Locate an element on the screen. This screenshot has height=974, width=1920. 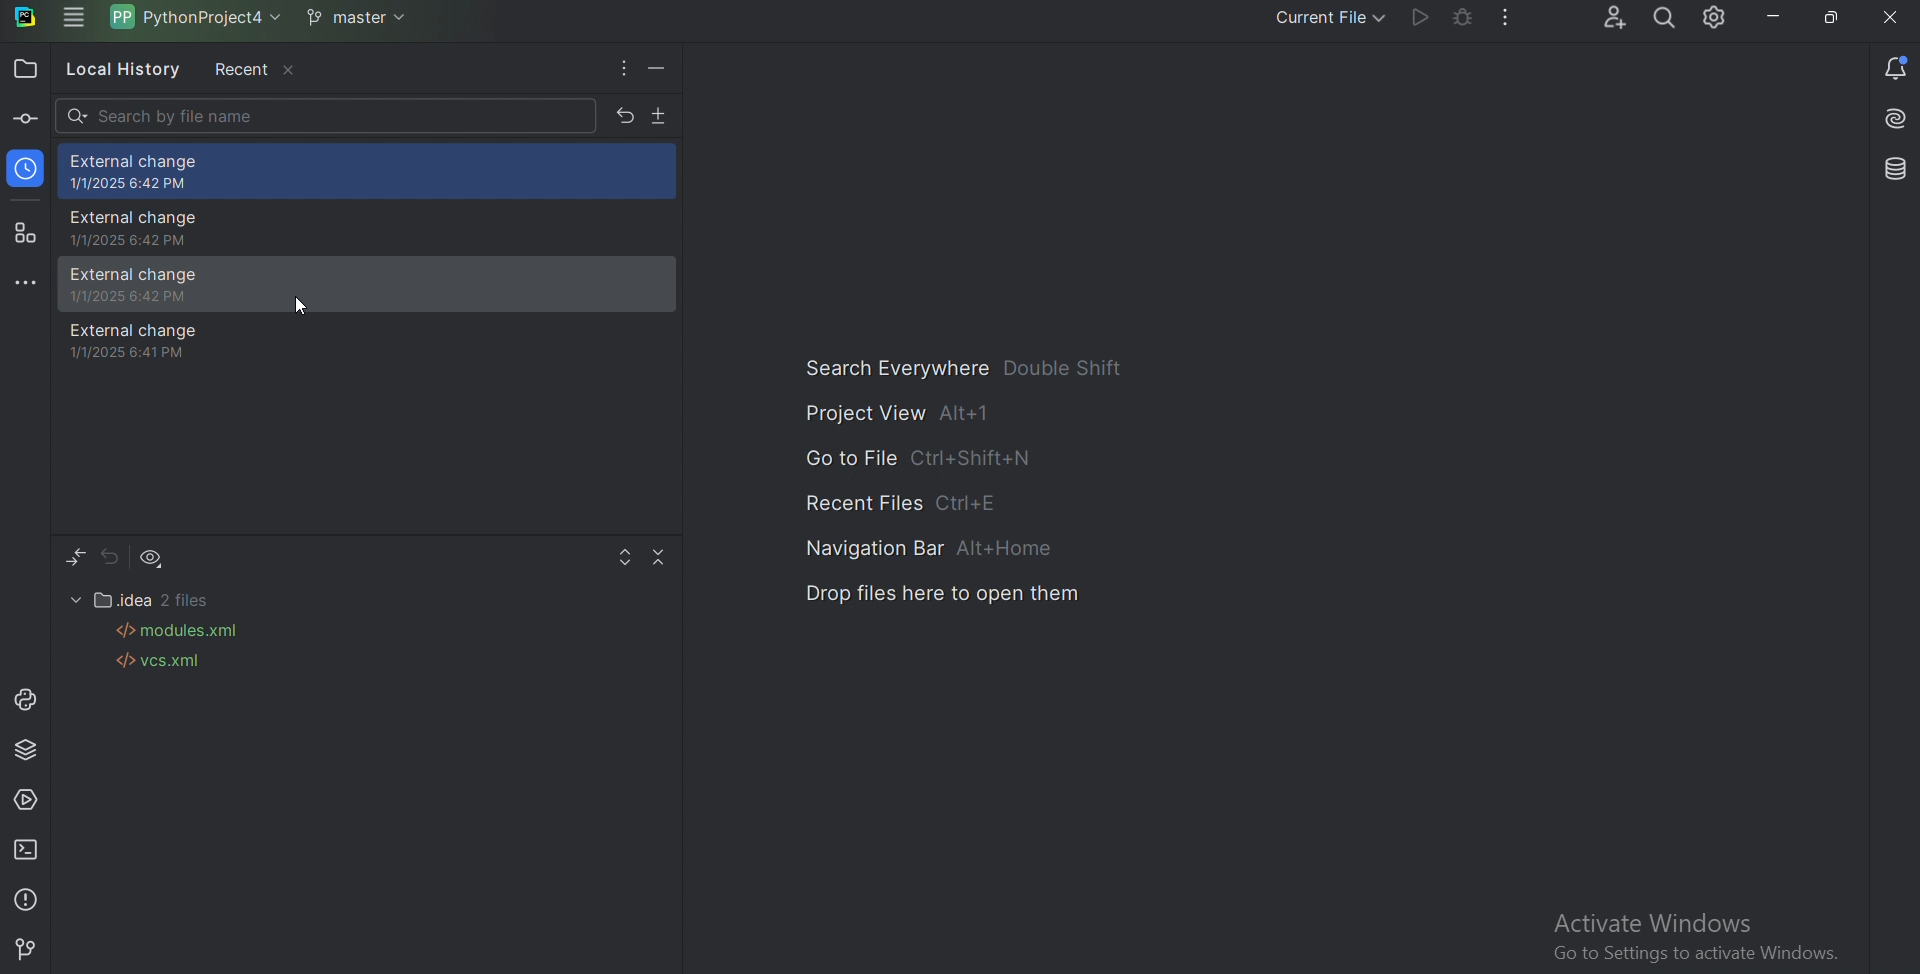
modules.xml is located at coordinates (183, 631).